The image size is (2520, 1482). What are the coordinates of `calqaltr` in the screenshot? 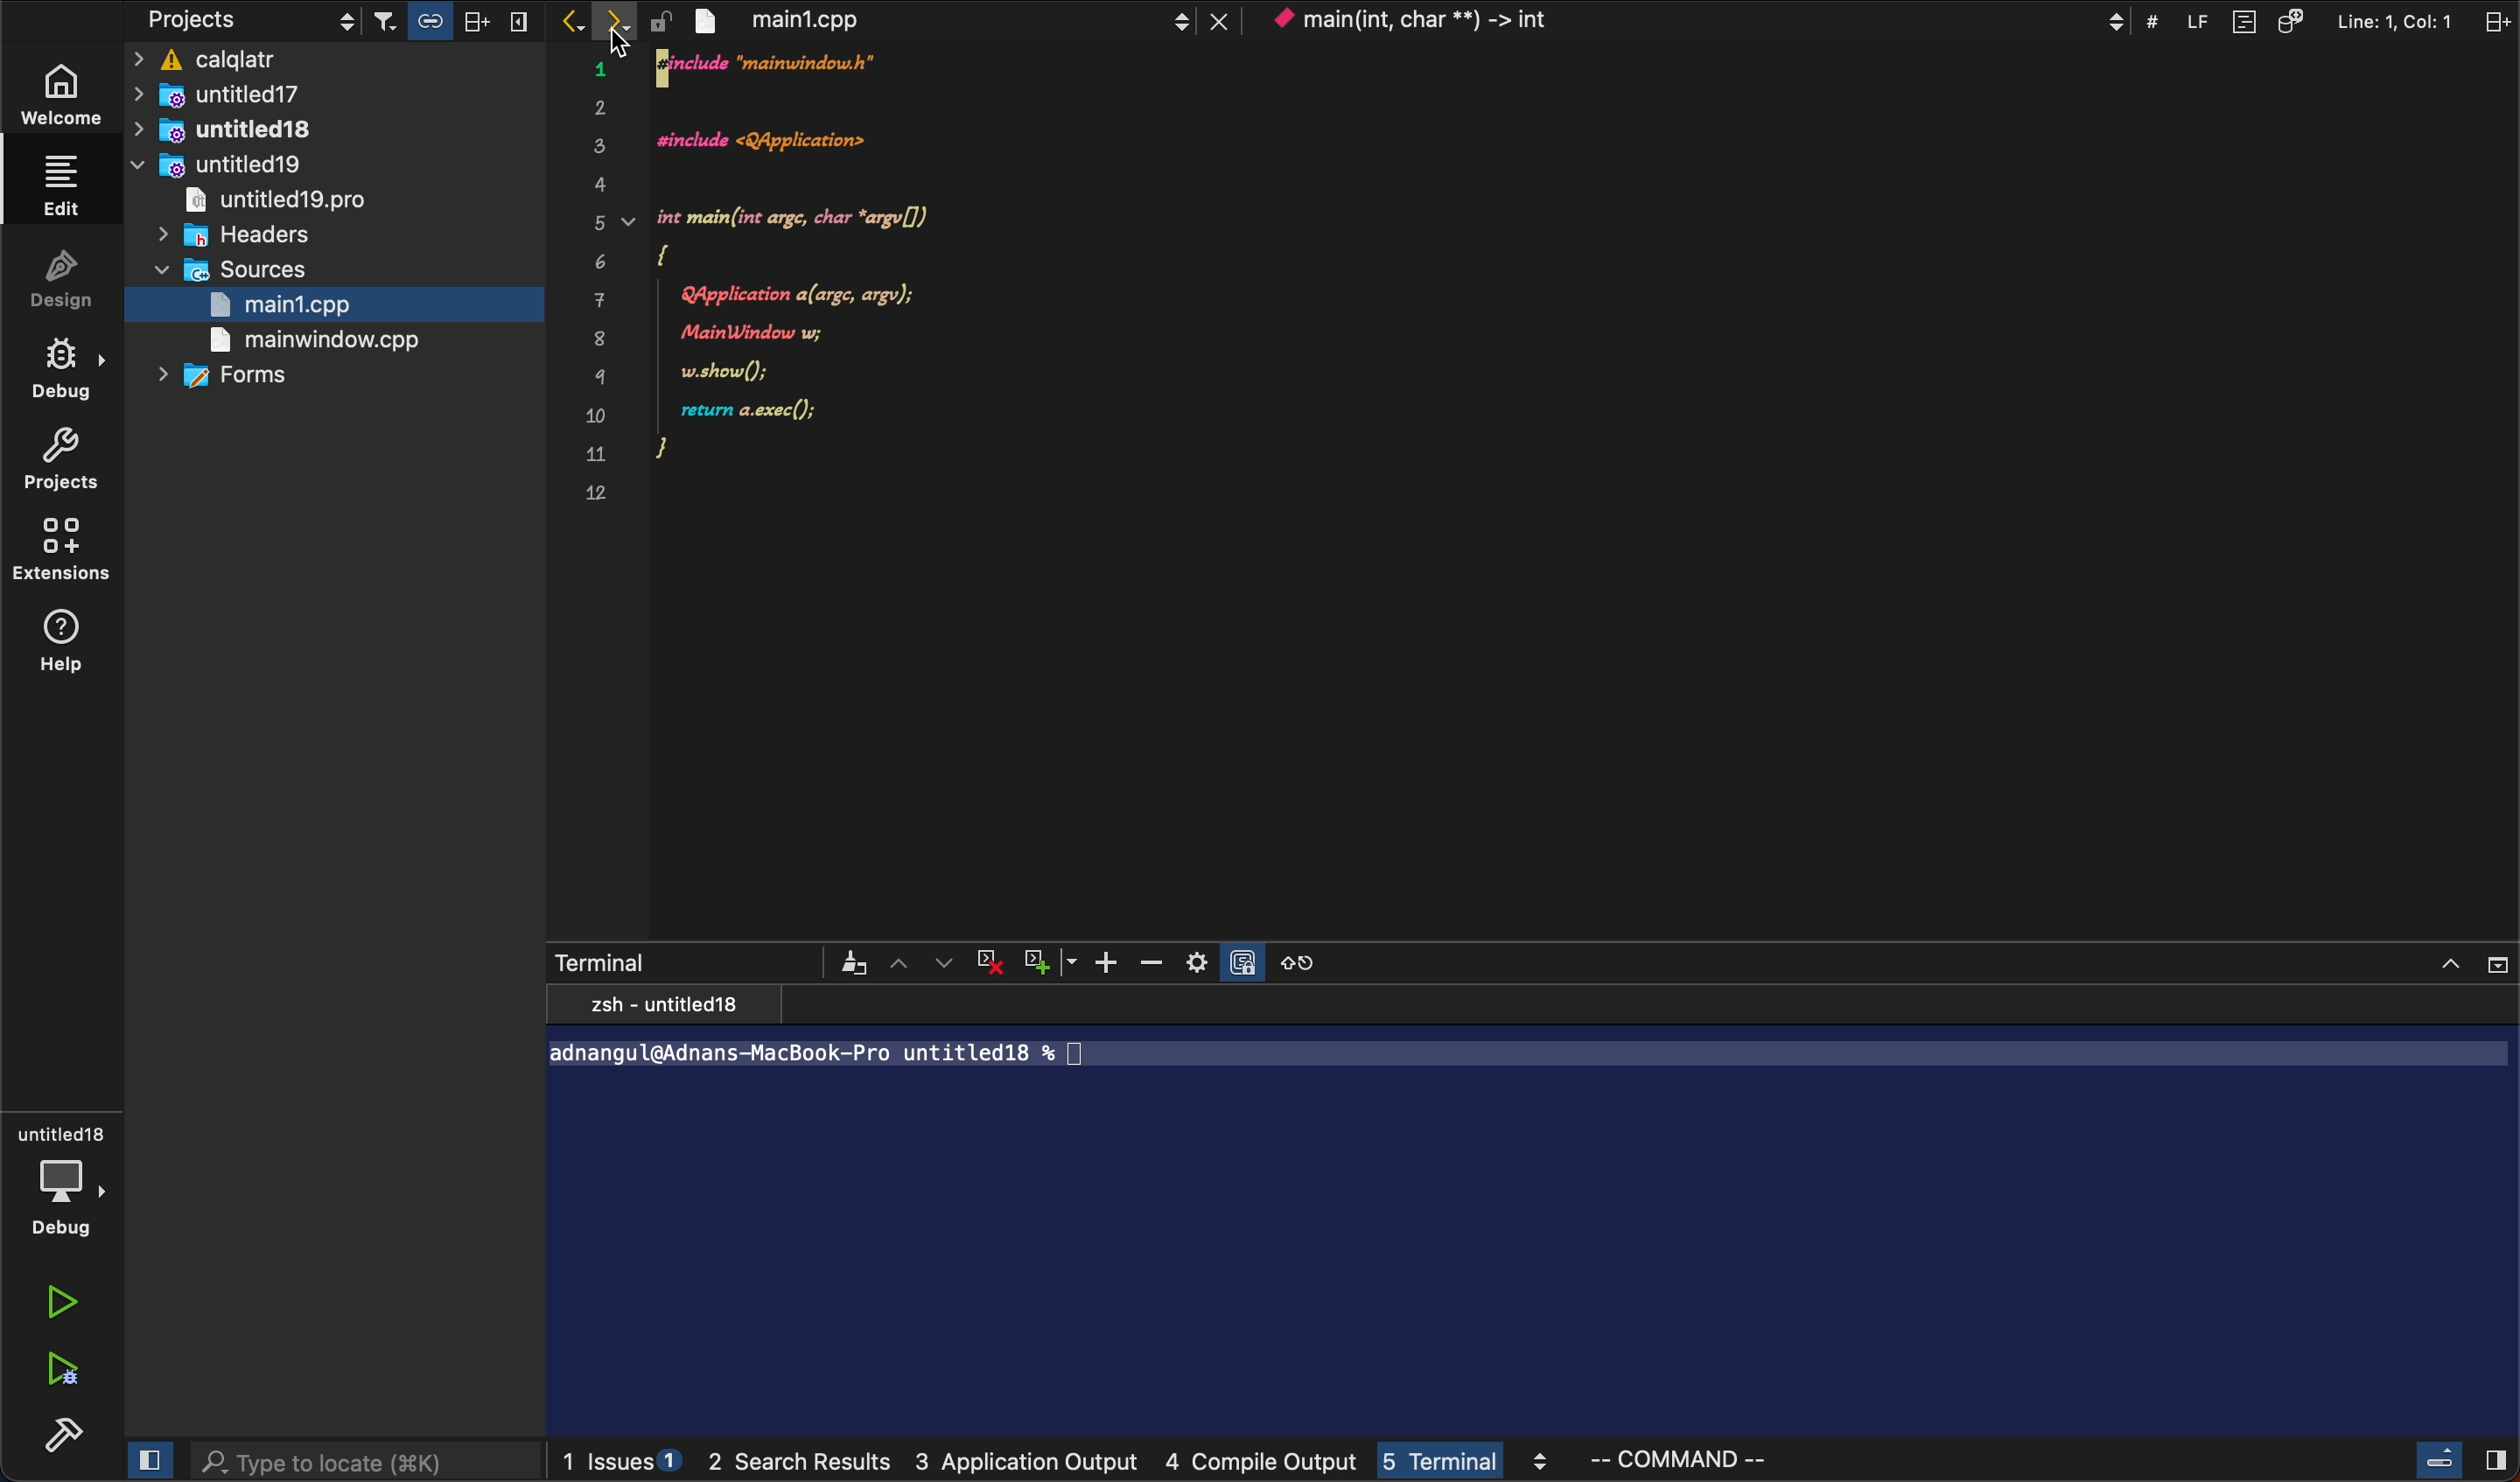 It's located at (336, 58).